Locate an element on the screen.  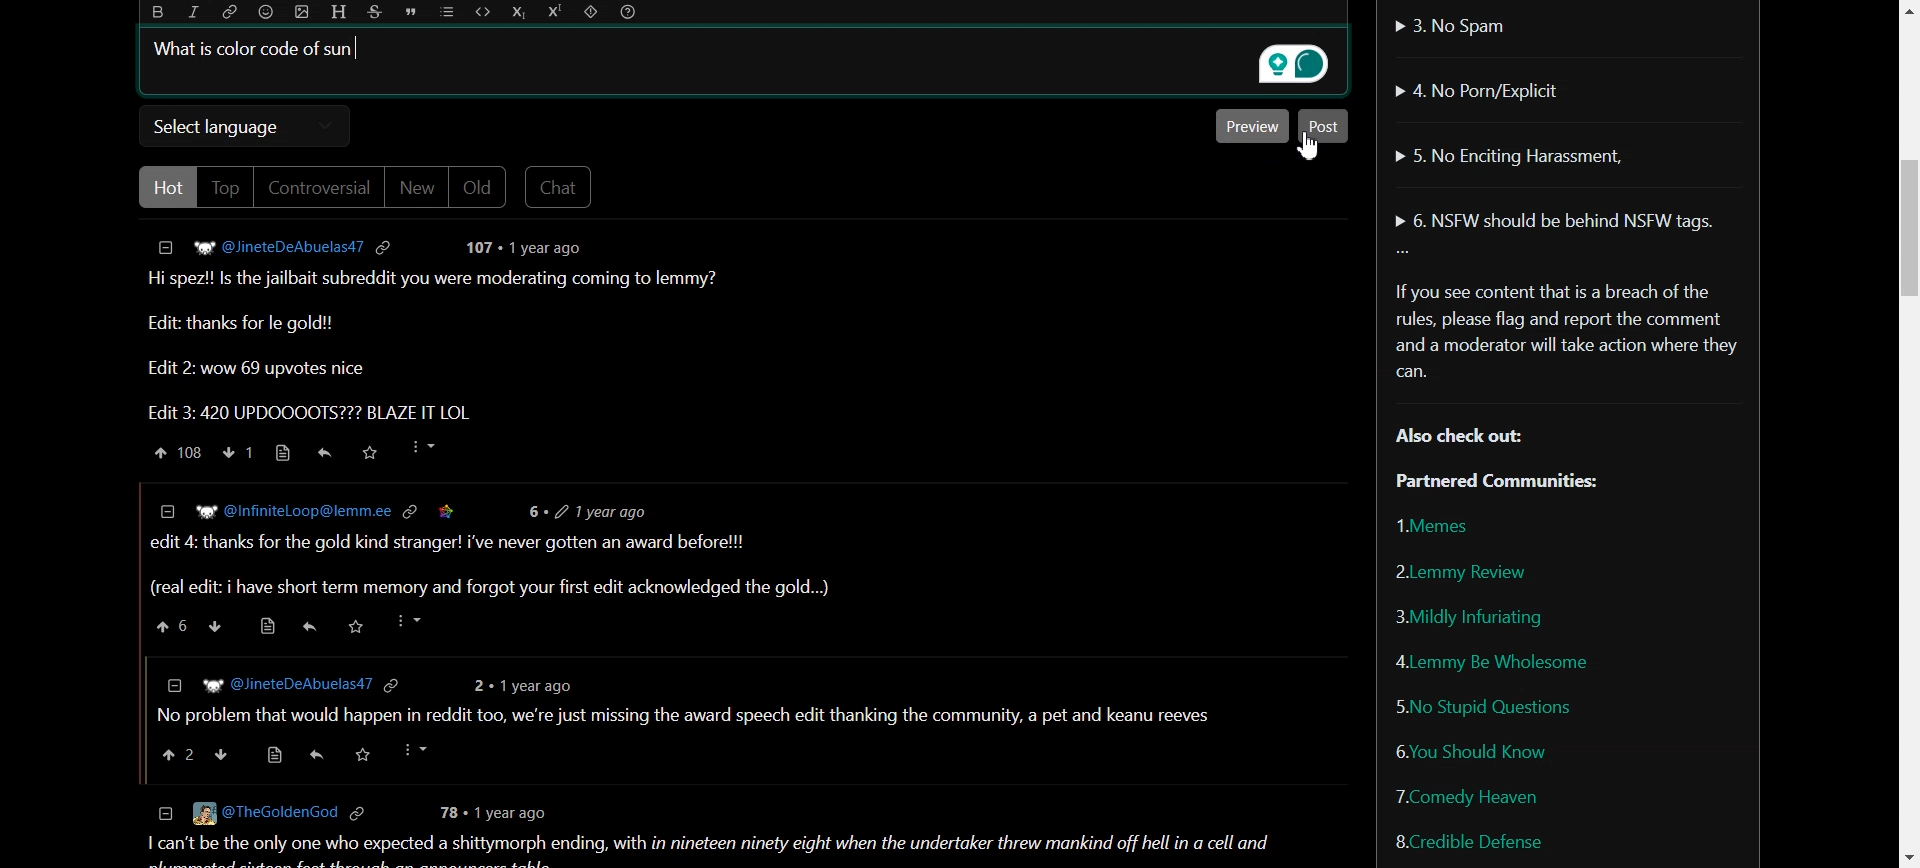
down vote is located at coordinates (215, 626).